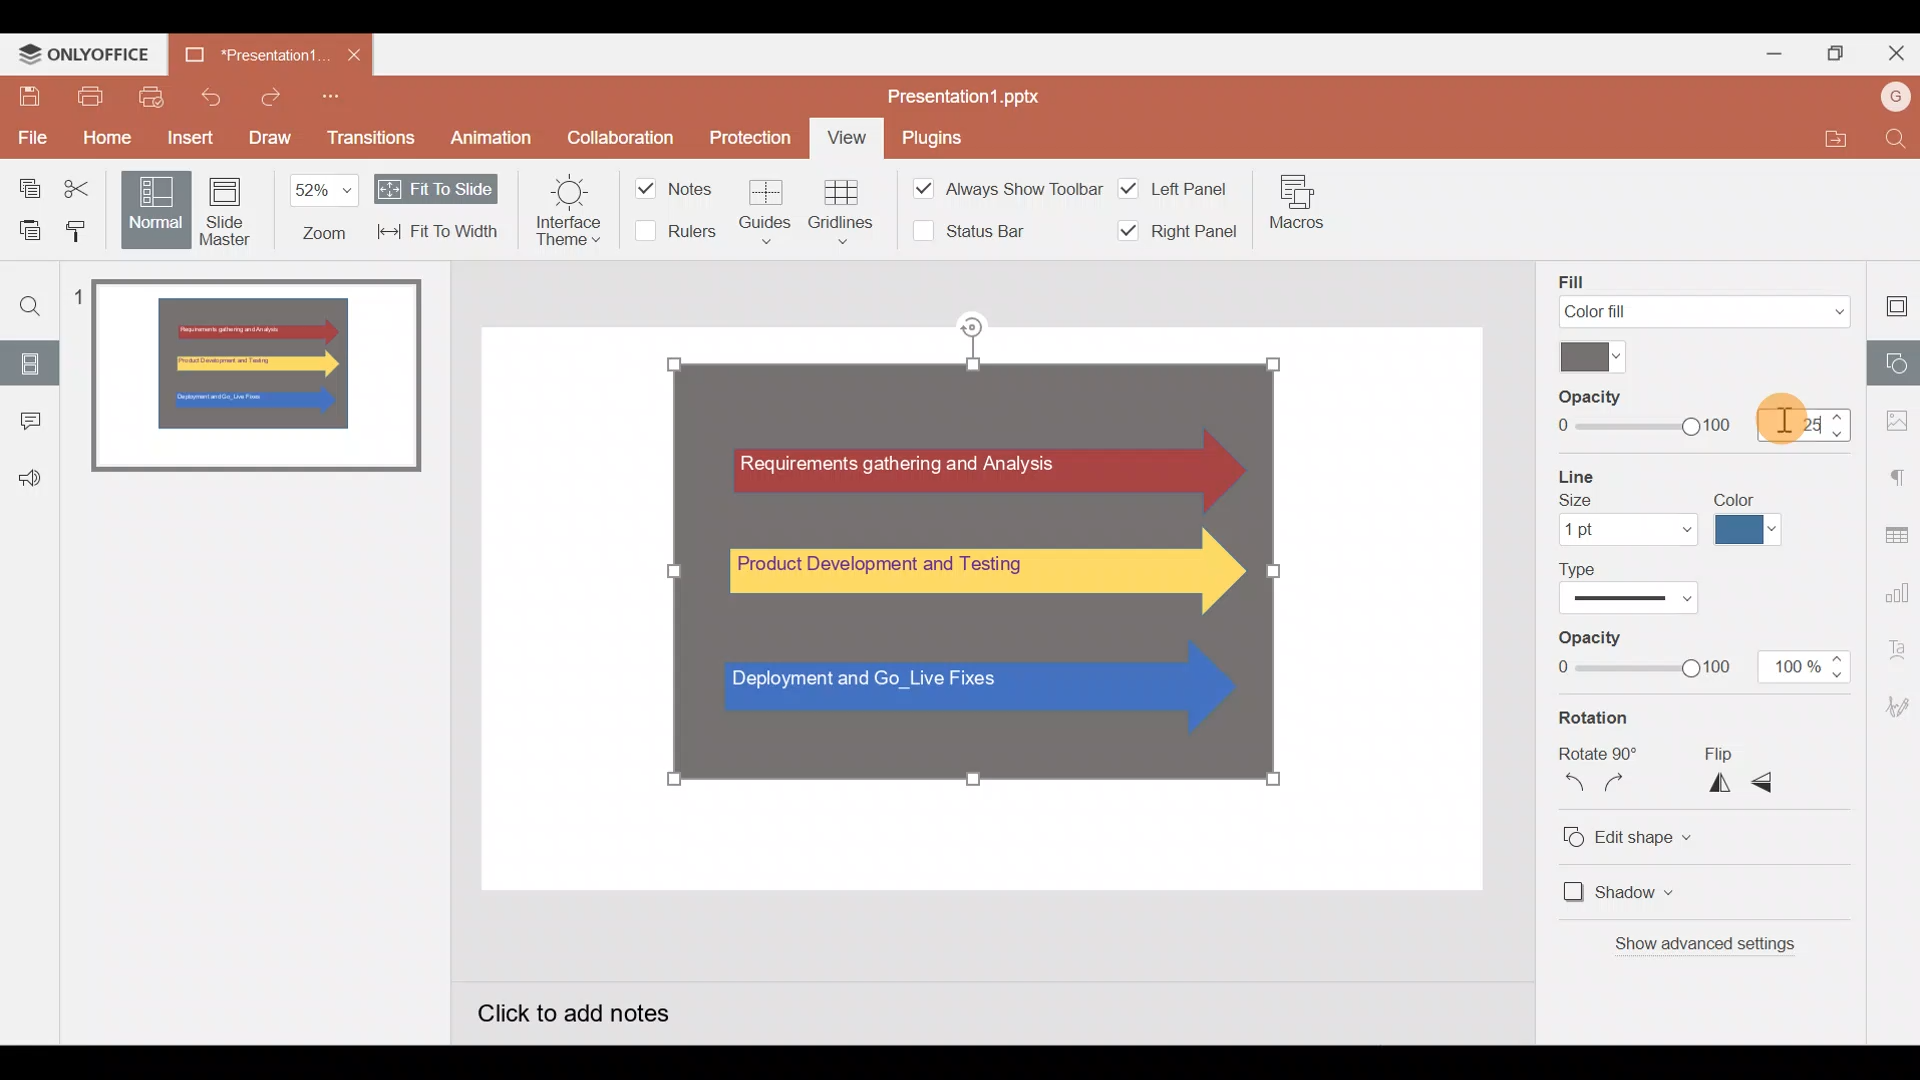 The image size is (1920, 1080). Describe the element at coordinates (755, 137) in the screenshot. I see `Protection` at that location.